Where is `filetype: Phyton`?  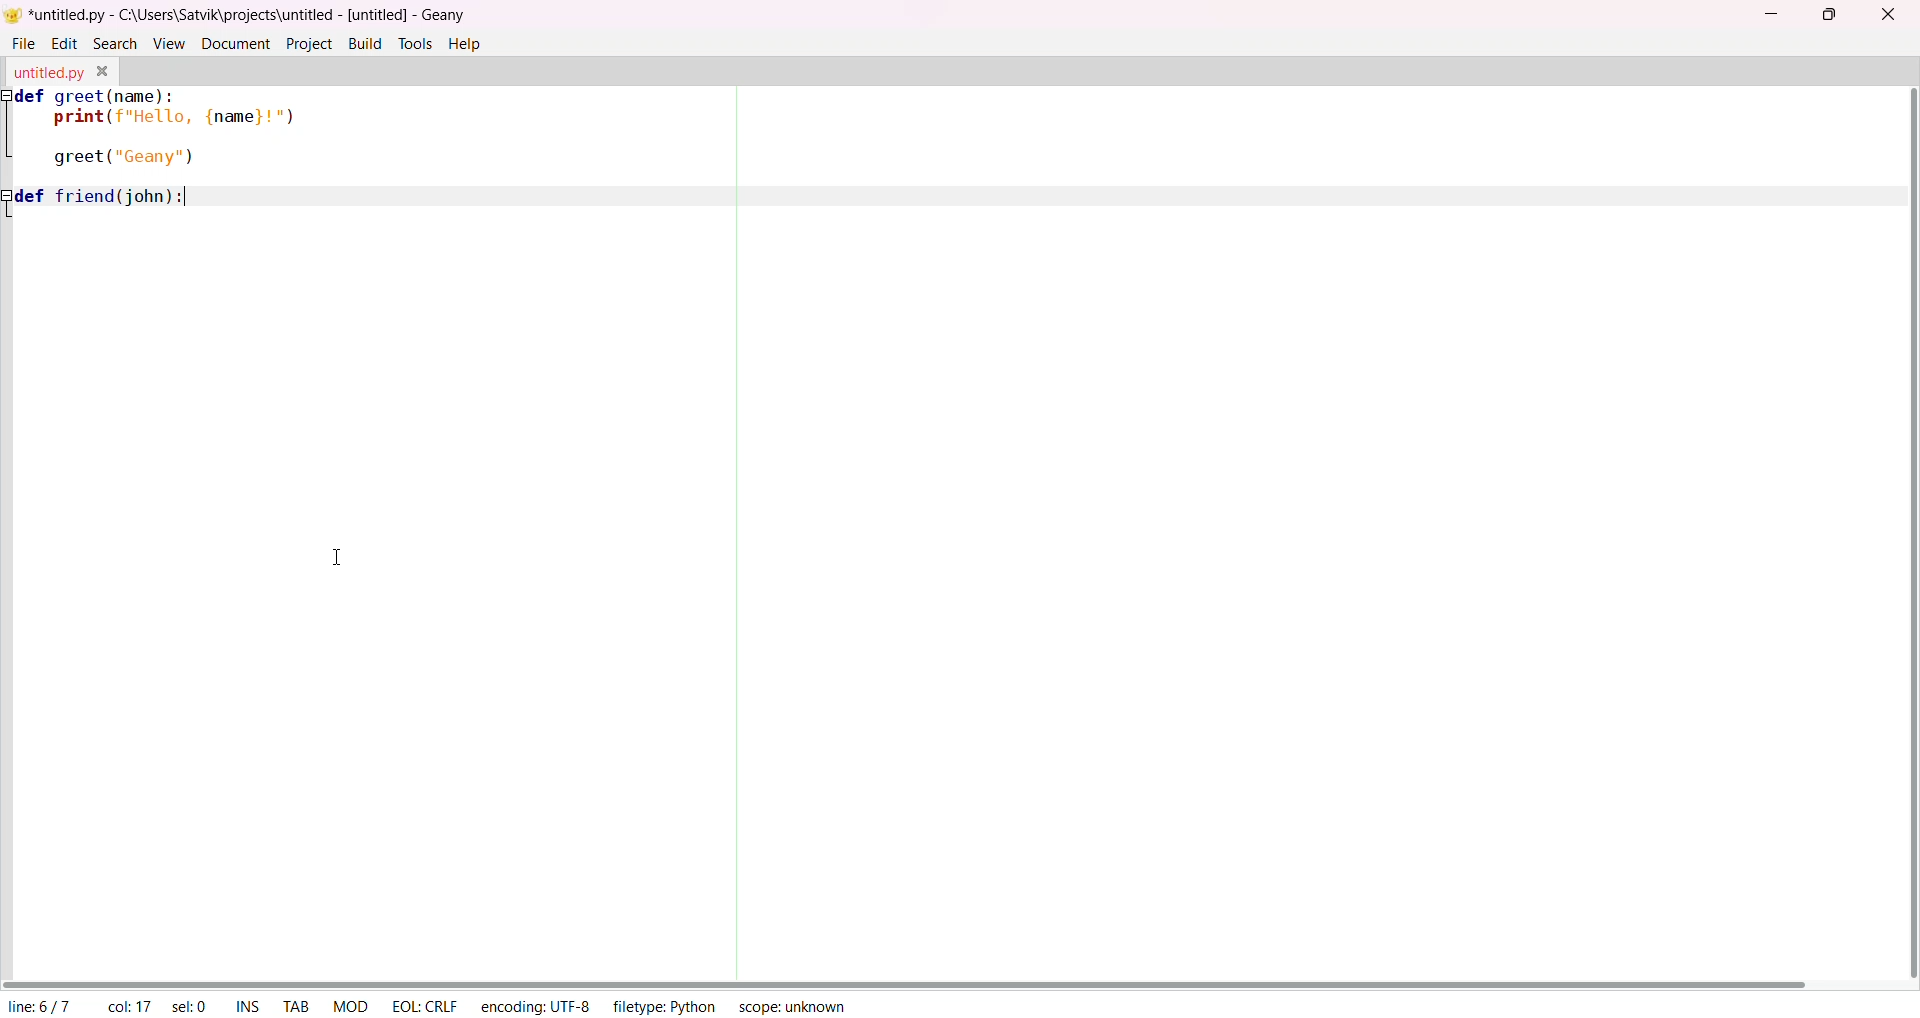
filetype: Phyton is located at coordinates (662, 1005).